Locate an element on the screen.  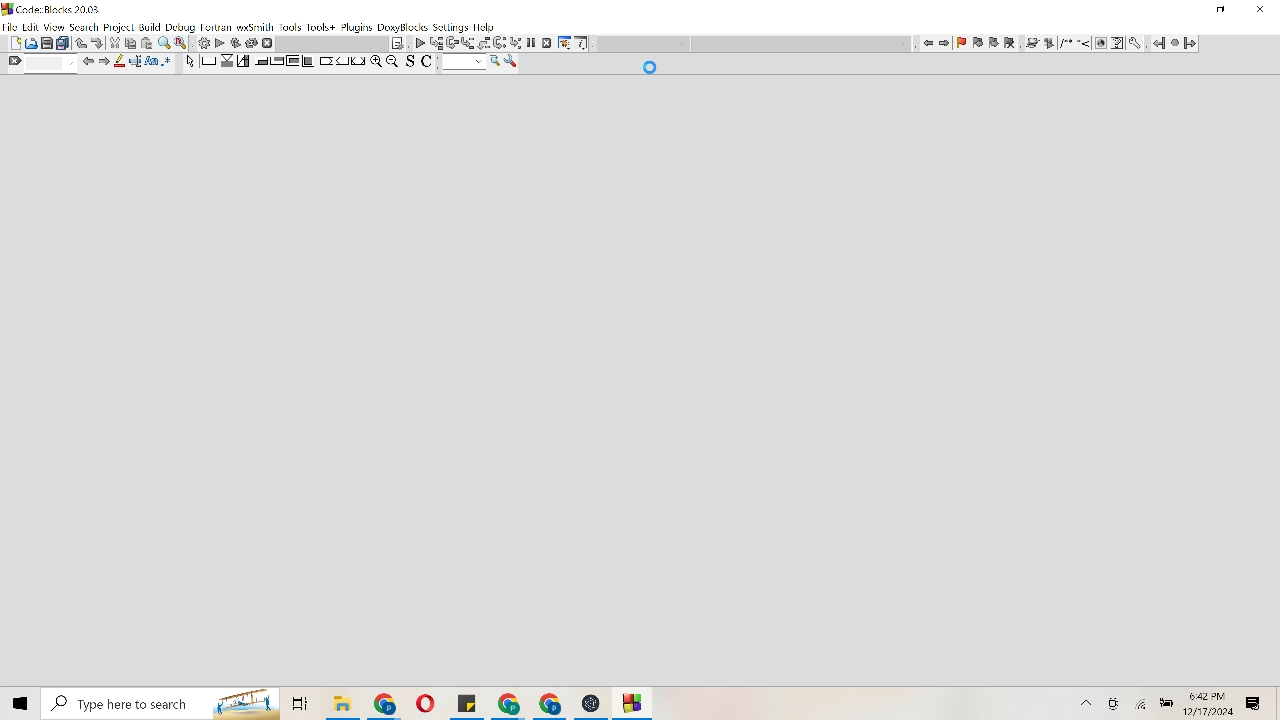
Pencil is located at coordinates (121, 61).